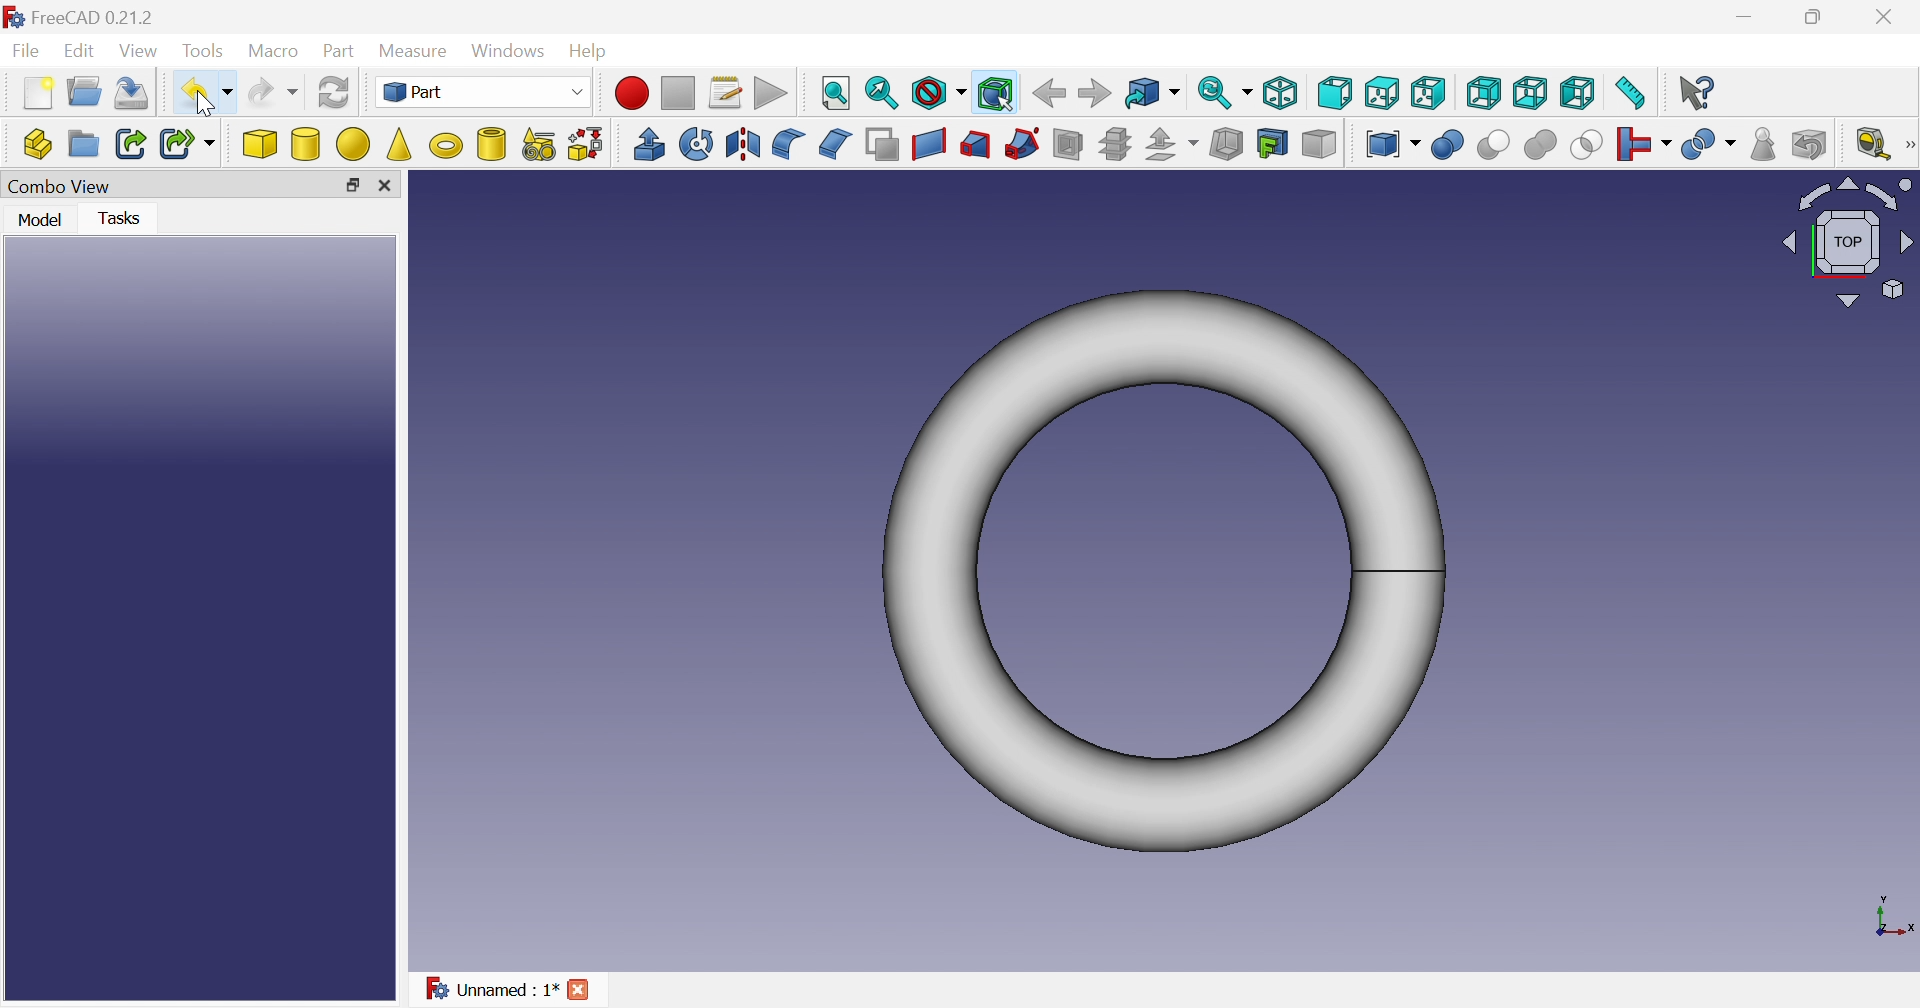  Describe the element at coordinates (1873, 143) in the screenshot. I see `Measure liner` at that location.